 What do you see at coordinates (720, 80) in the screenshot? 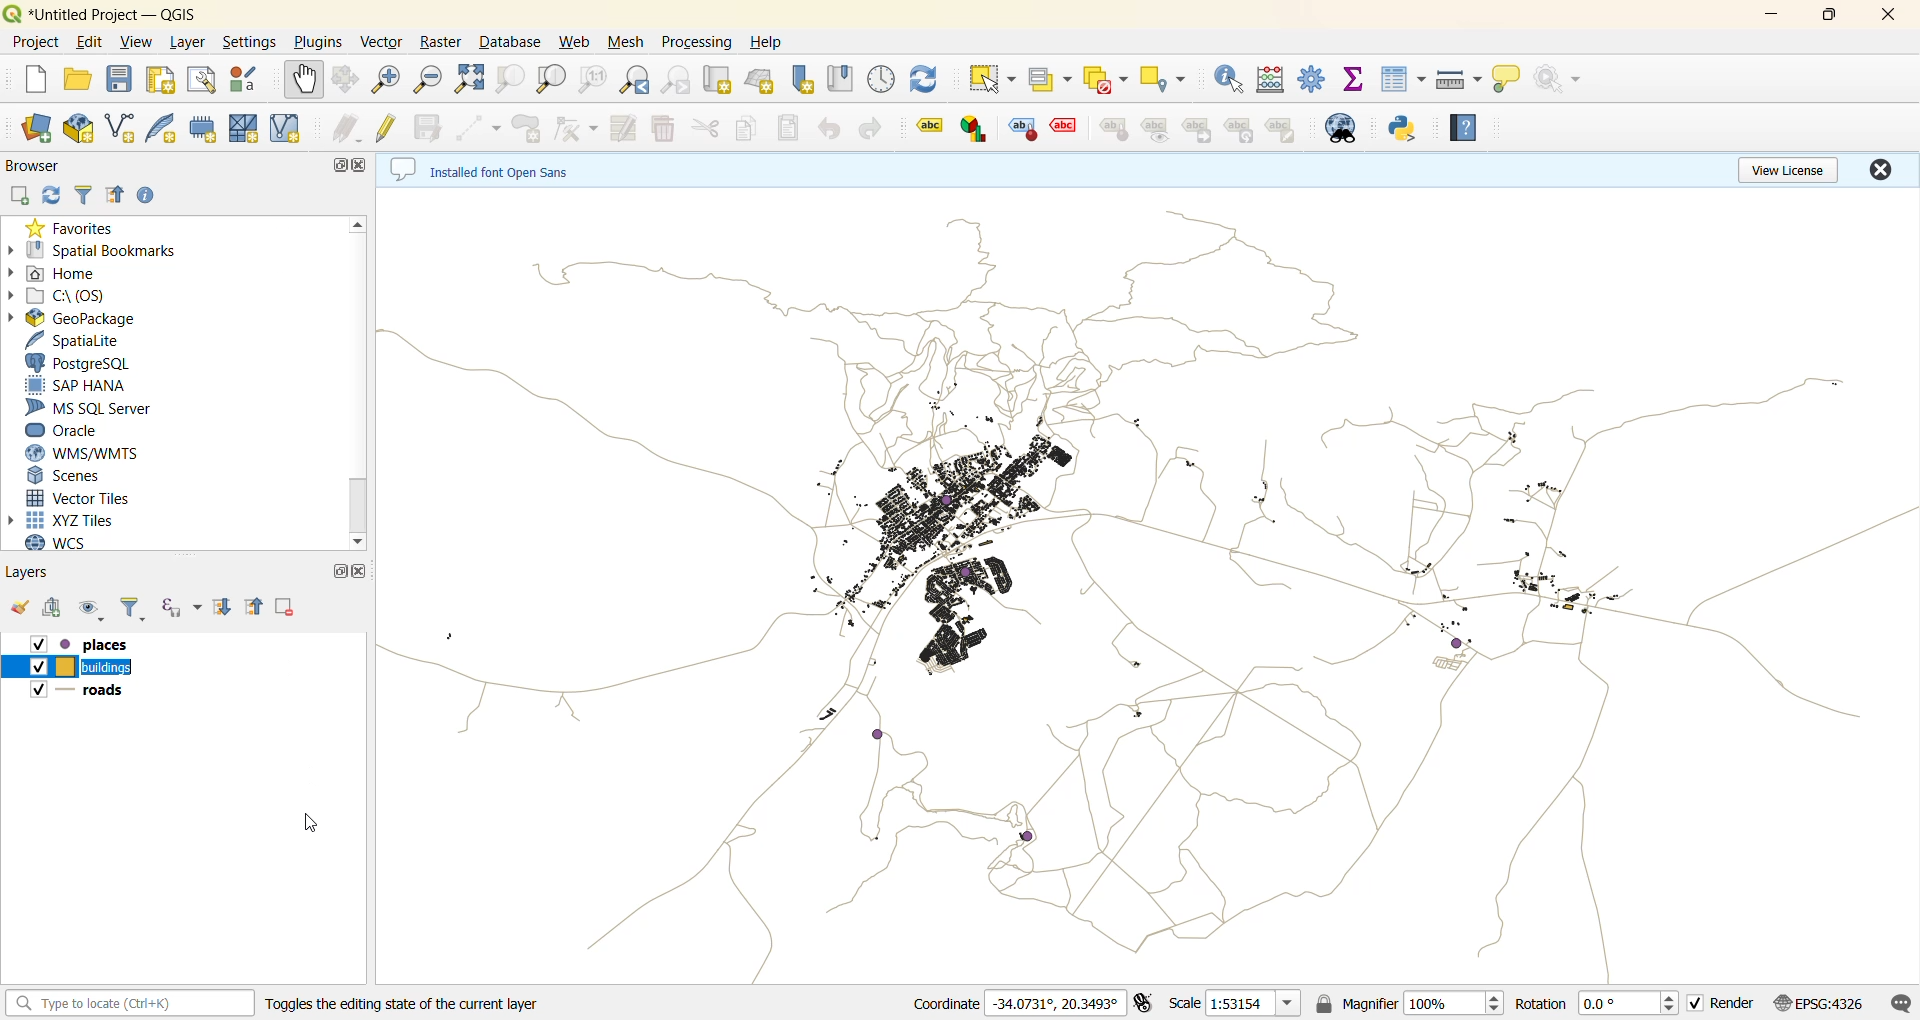
I see `new map view` at bounding box center [720, 80].